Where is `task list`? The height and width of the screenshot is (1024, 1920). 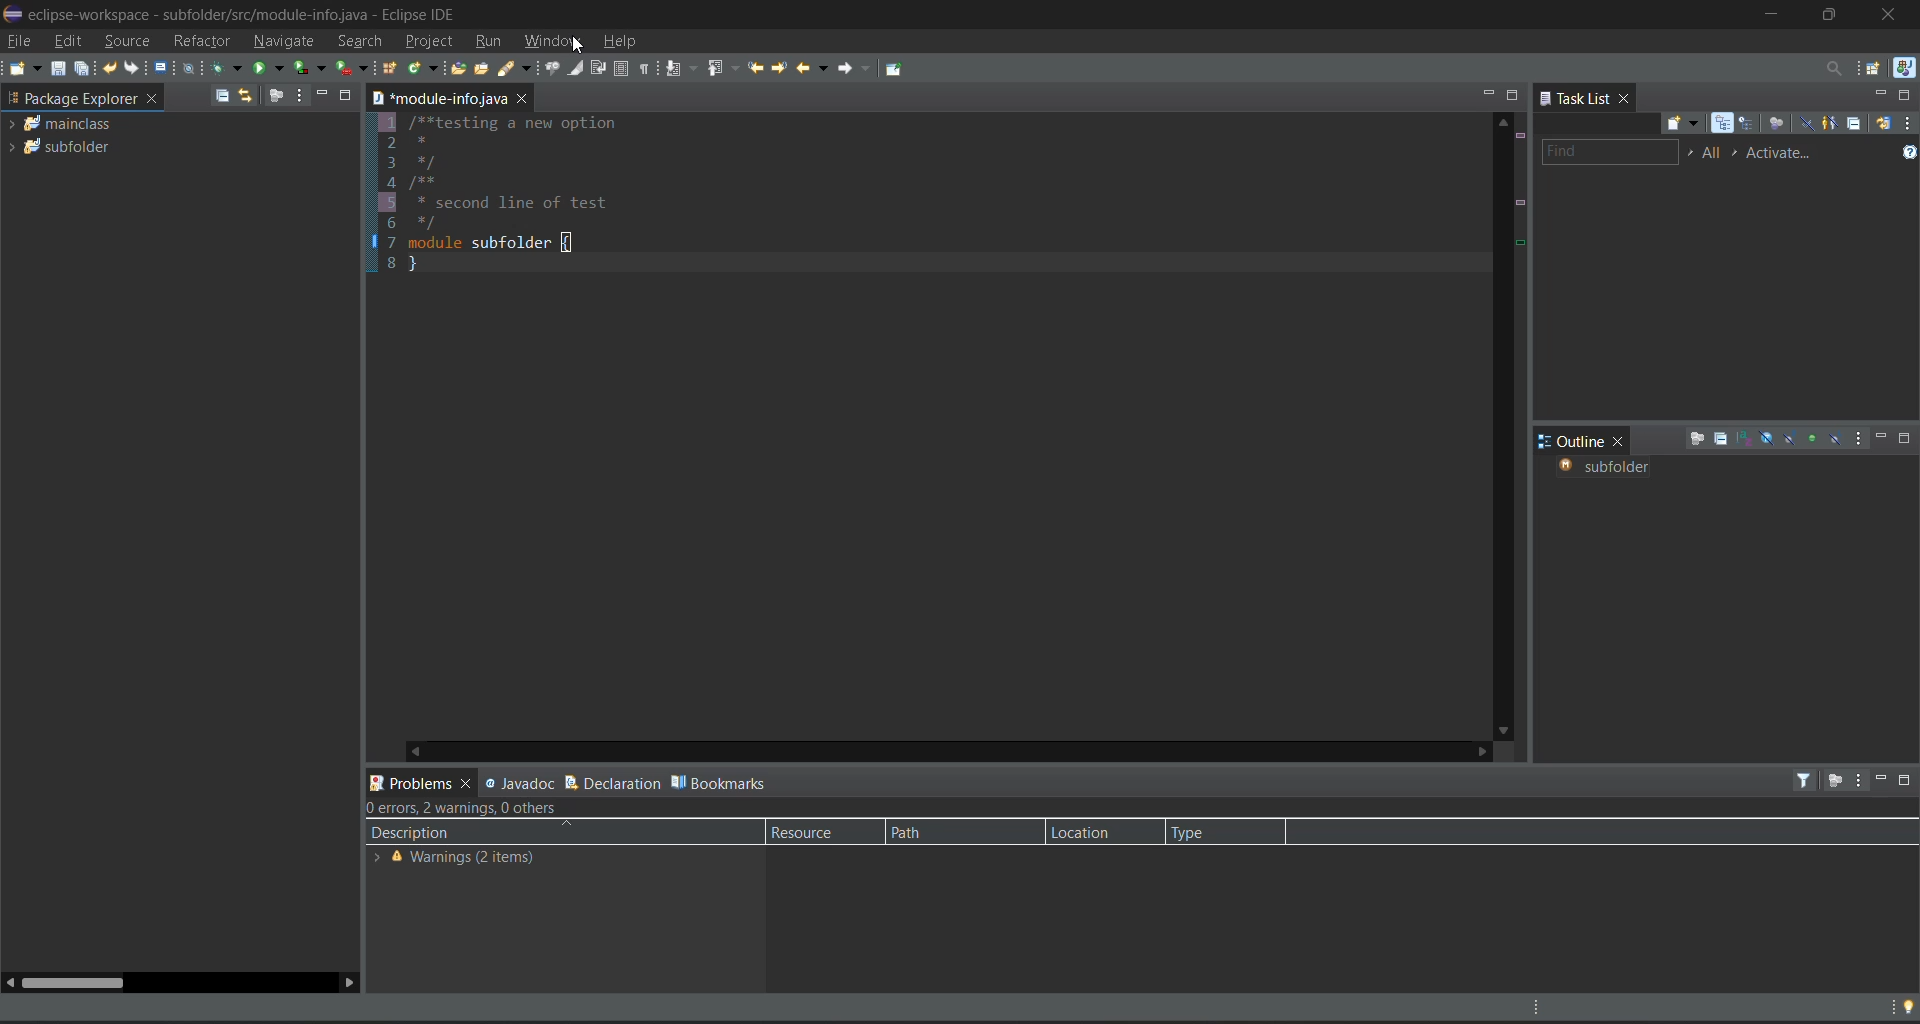
task list is located at coordinates (1573, 97).